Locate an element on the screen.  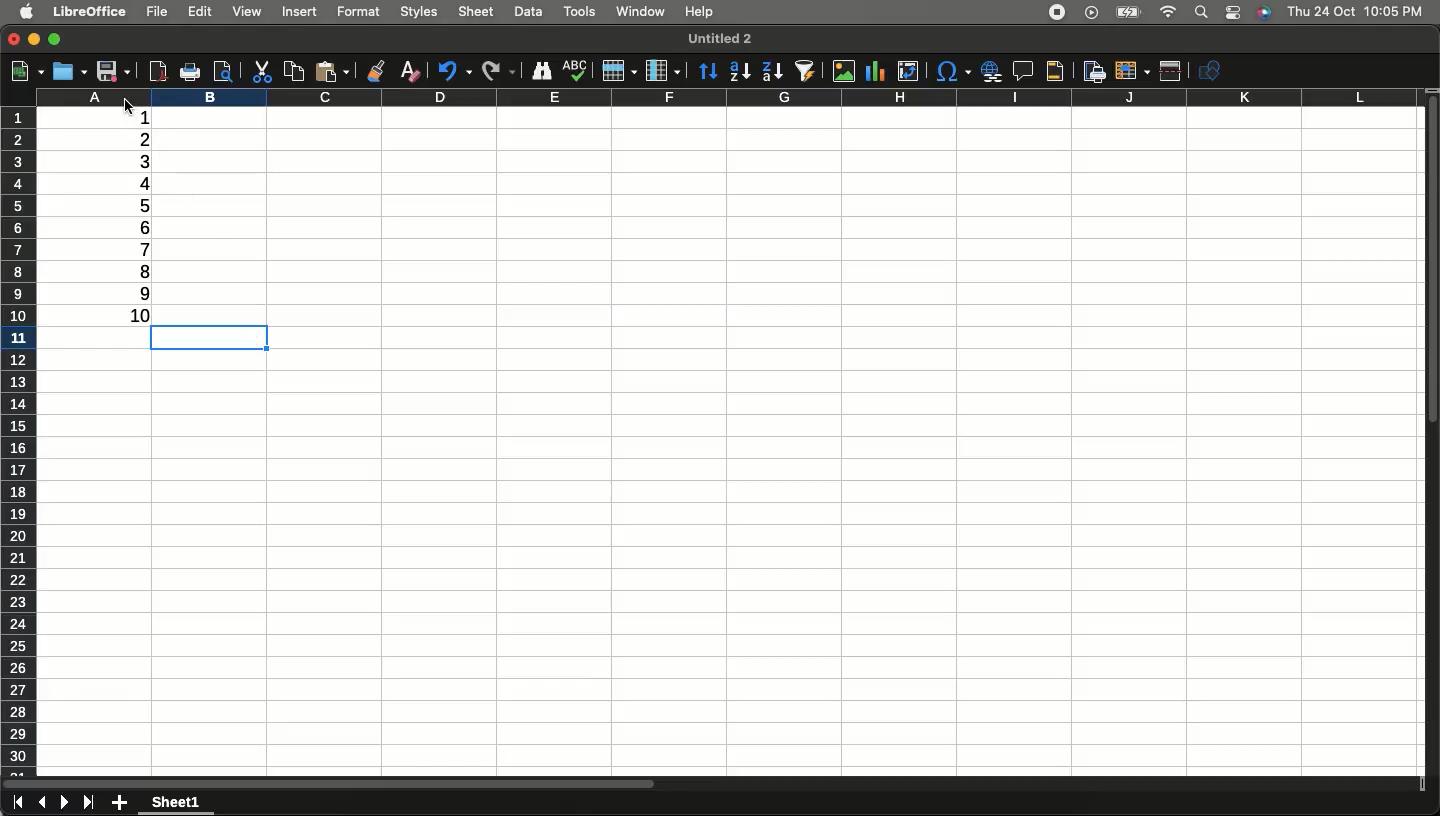
Find and replace is located at coordinates (542, 71).